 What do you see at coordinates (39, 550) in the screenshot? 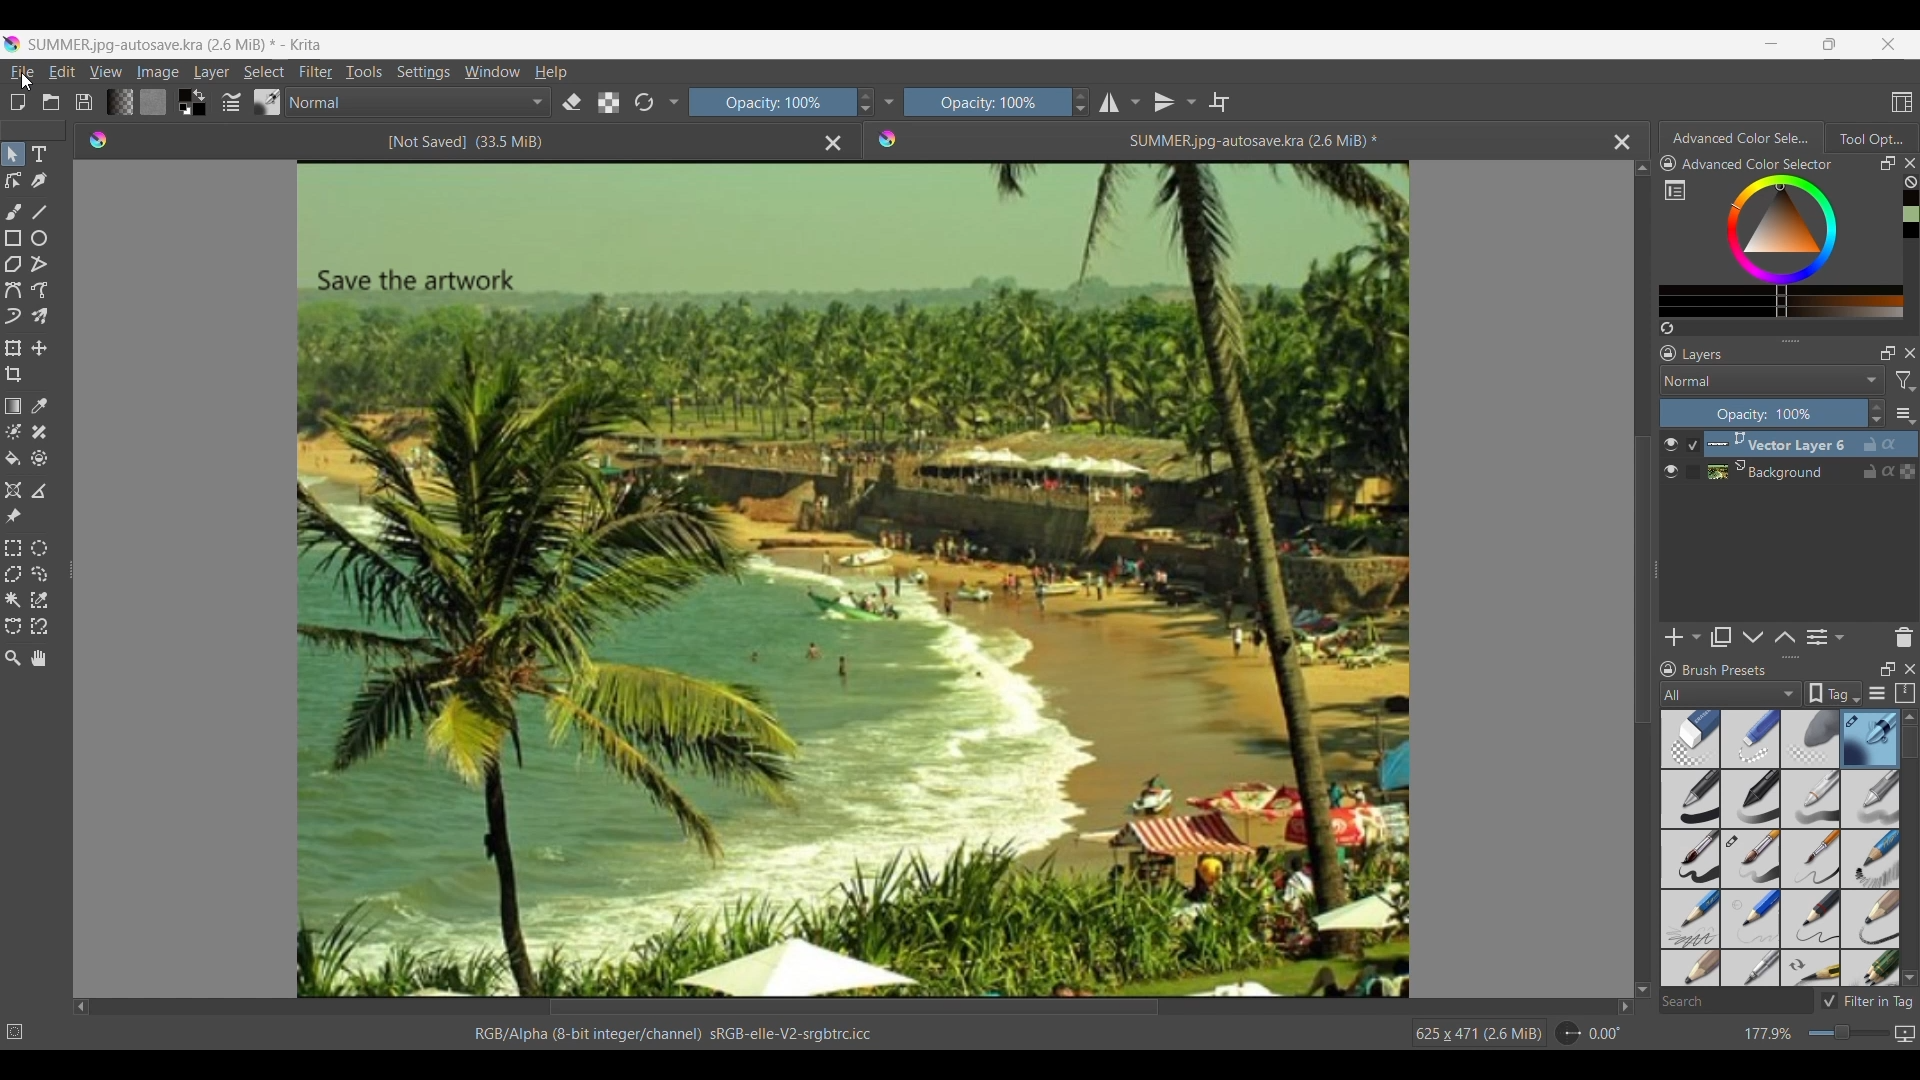
I see `Elliptical selection tool` at bounding box center [39, 550].